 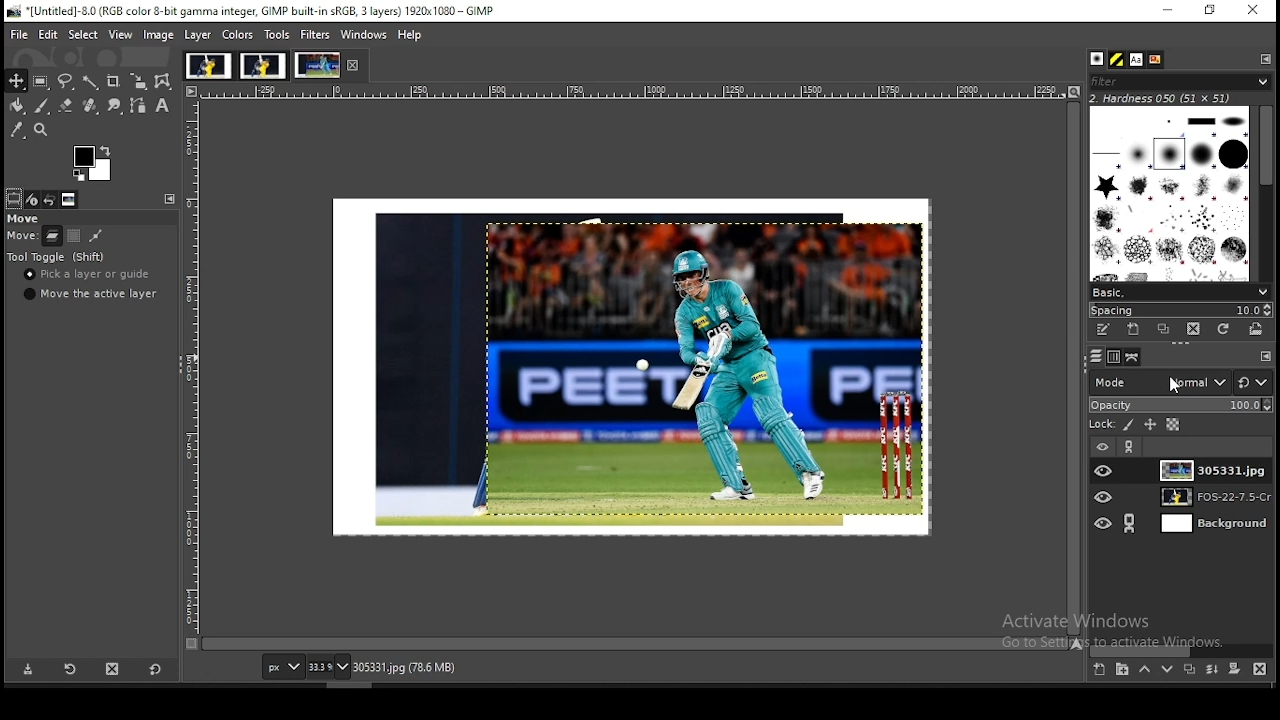 What do you see at coordinates (1132, 330) in the screenshot?
I see `create a new brush` at bounding box center [1132, 330].